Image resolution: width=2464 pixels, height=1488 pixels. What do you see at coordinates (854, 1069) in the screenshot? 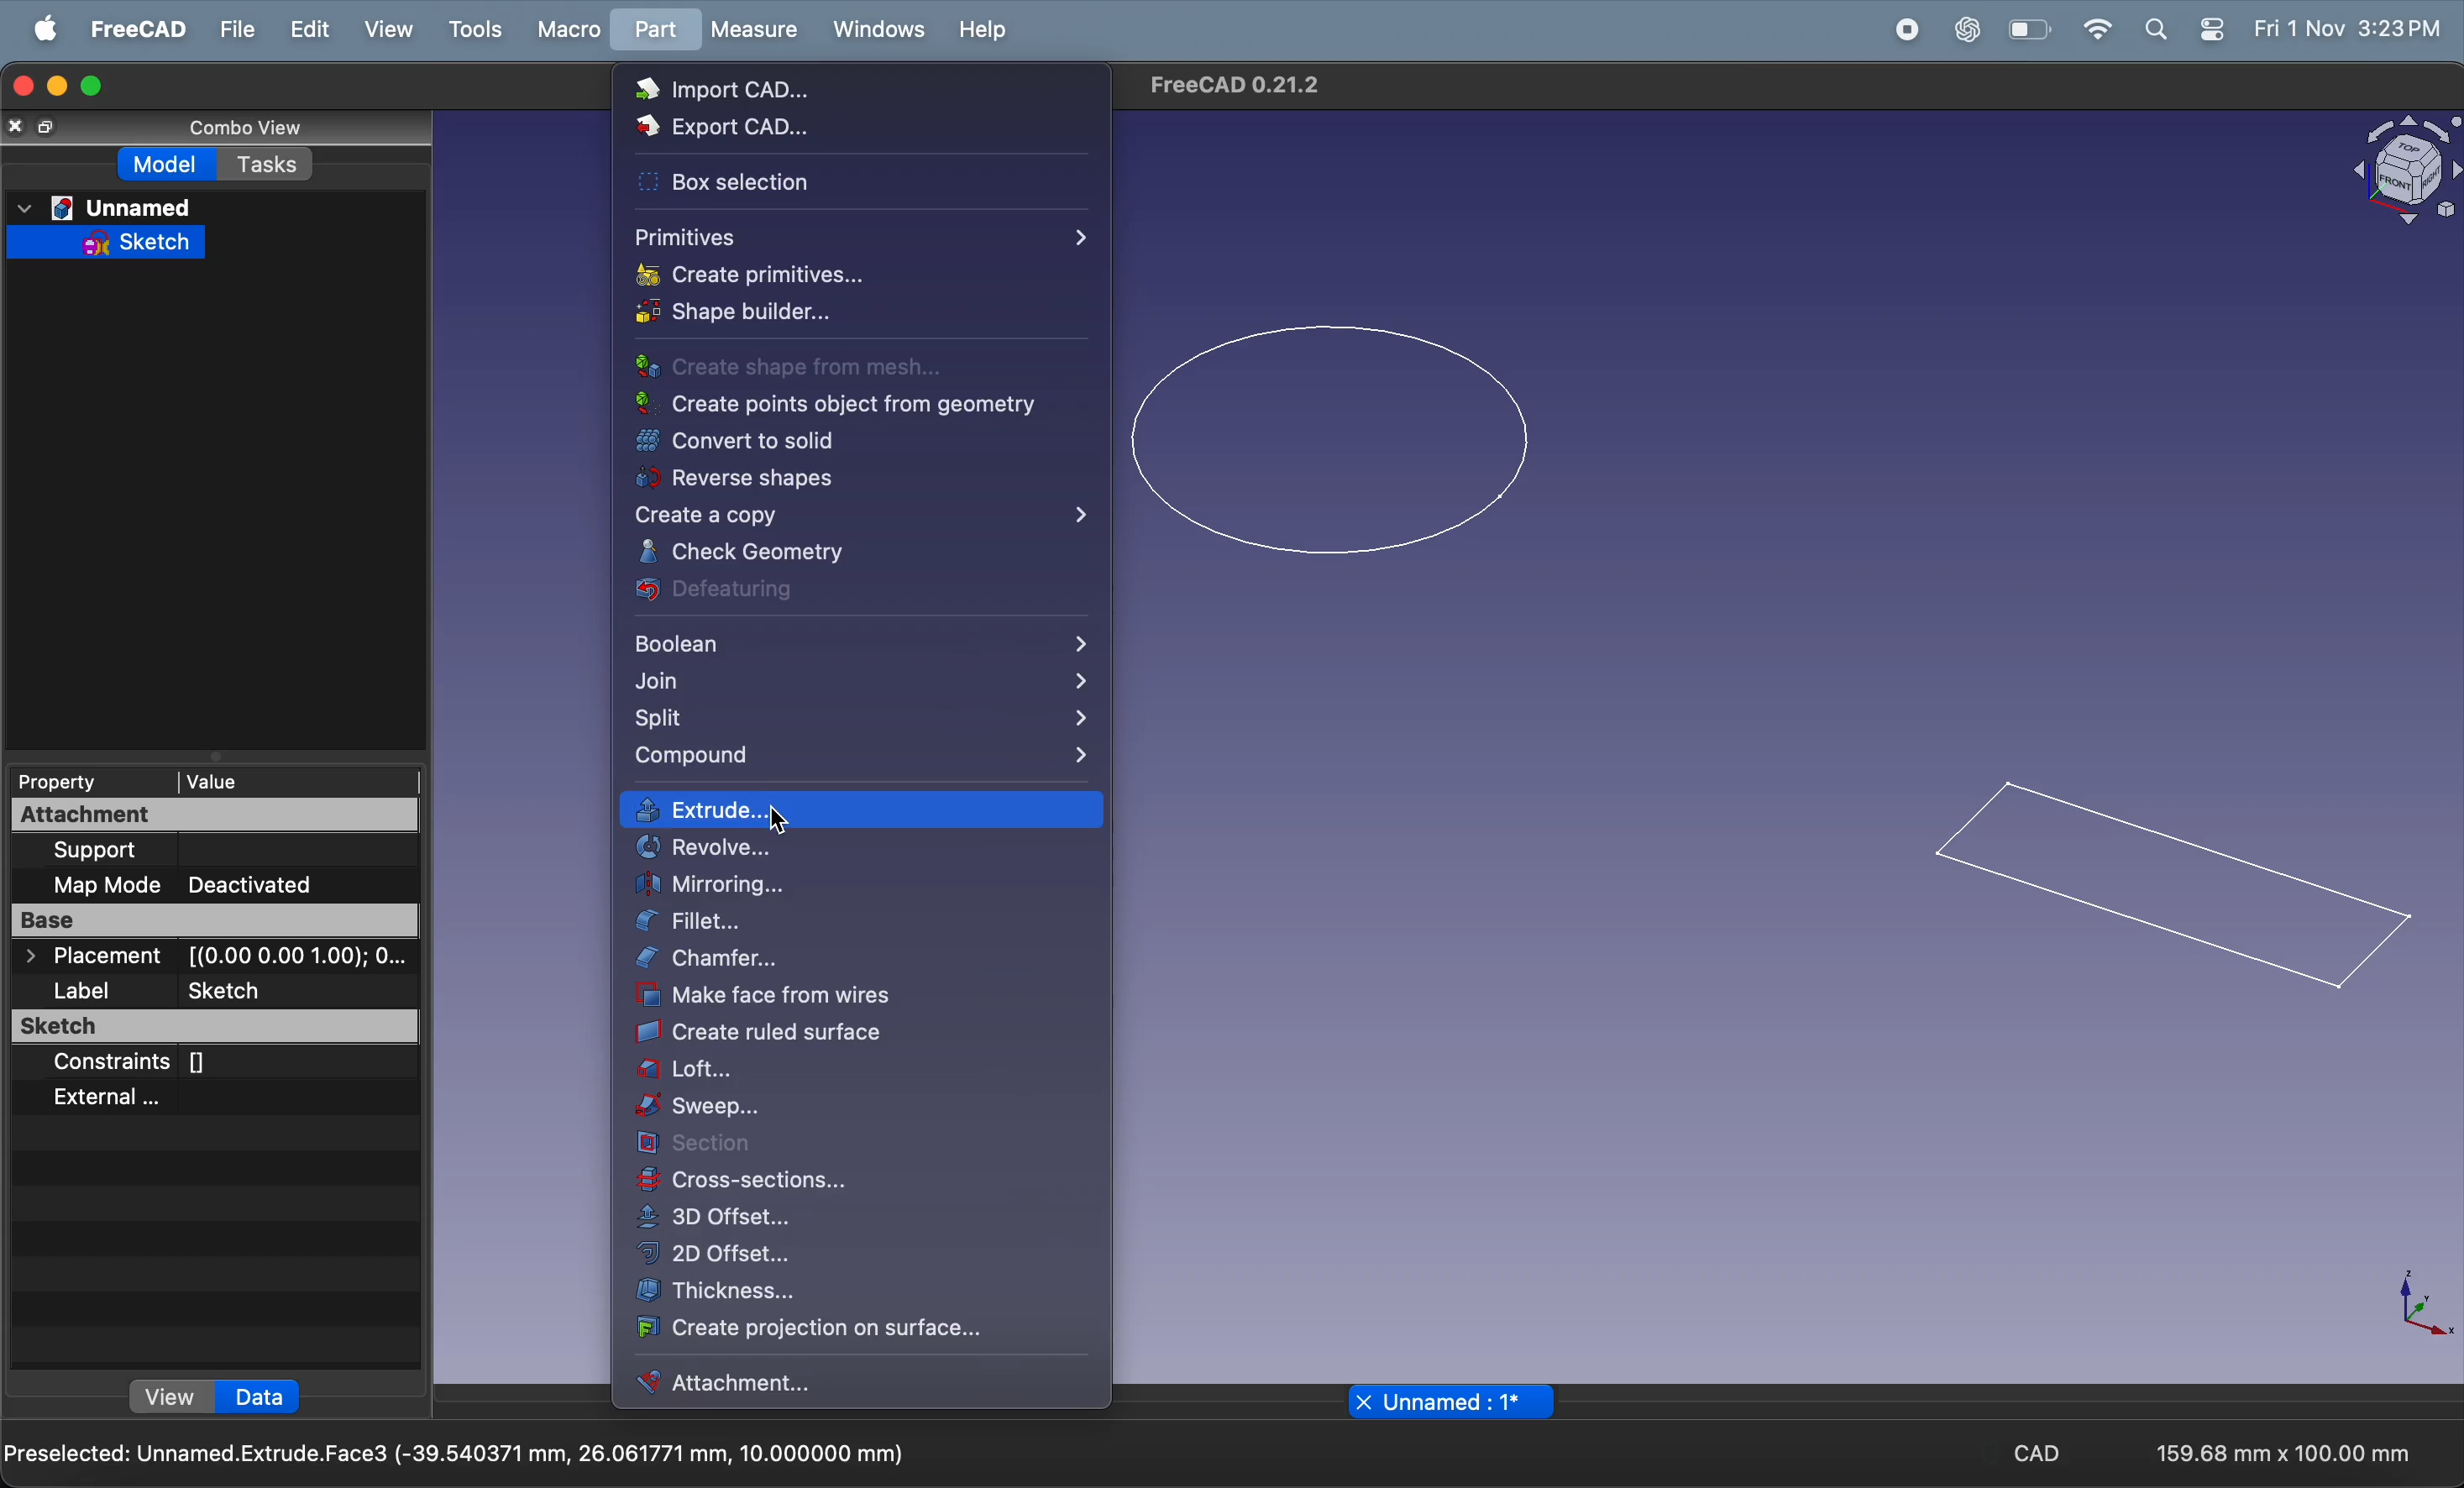
I see `Loft...` at bounding box center [854, 1069].